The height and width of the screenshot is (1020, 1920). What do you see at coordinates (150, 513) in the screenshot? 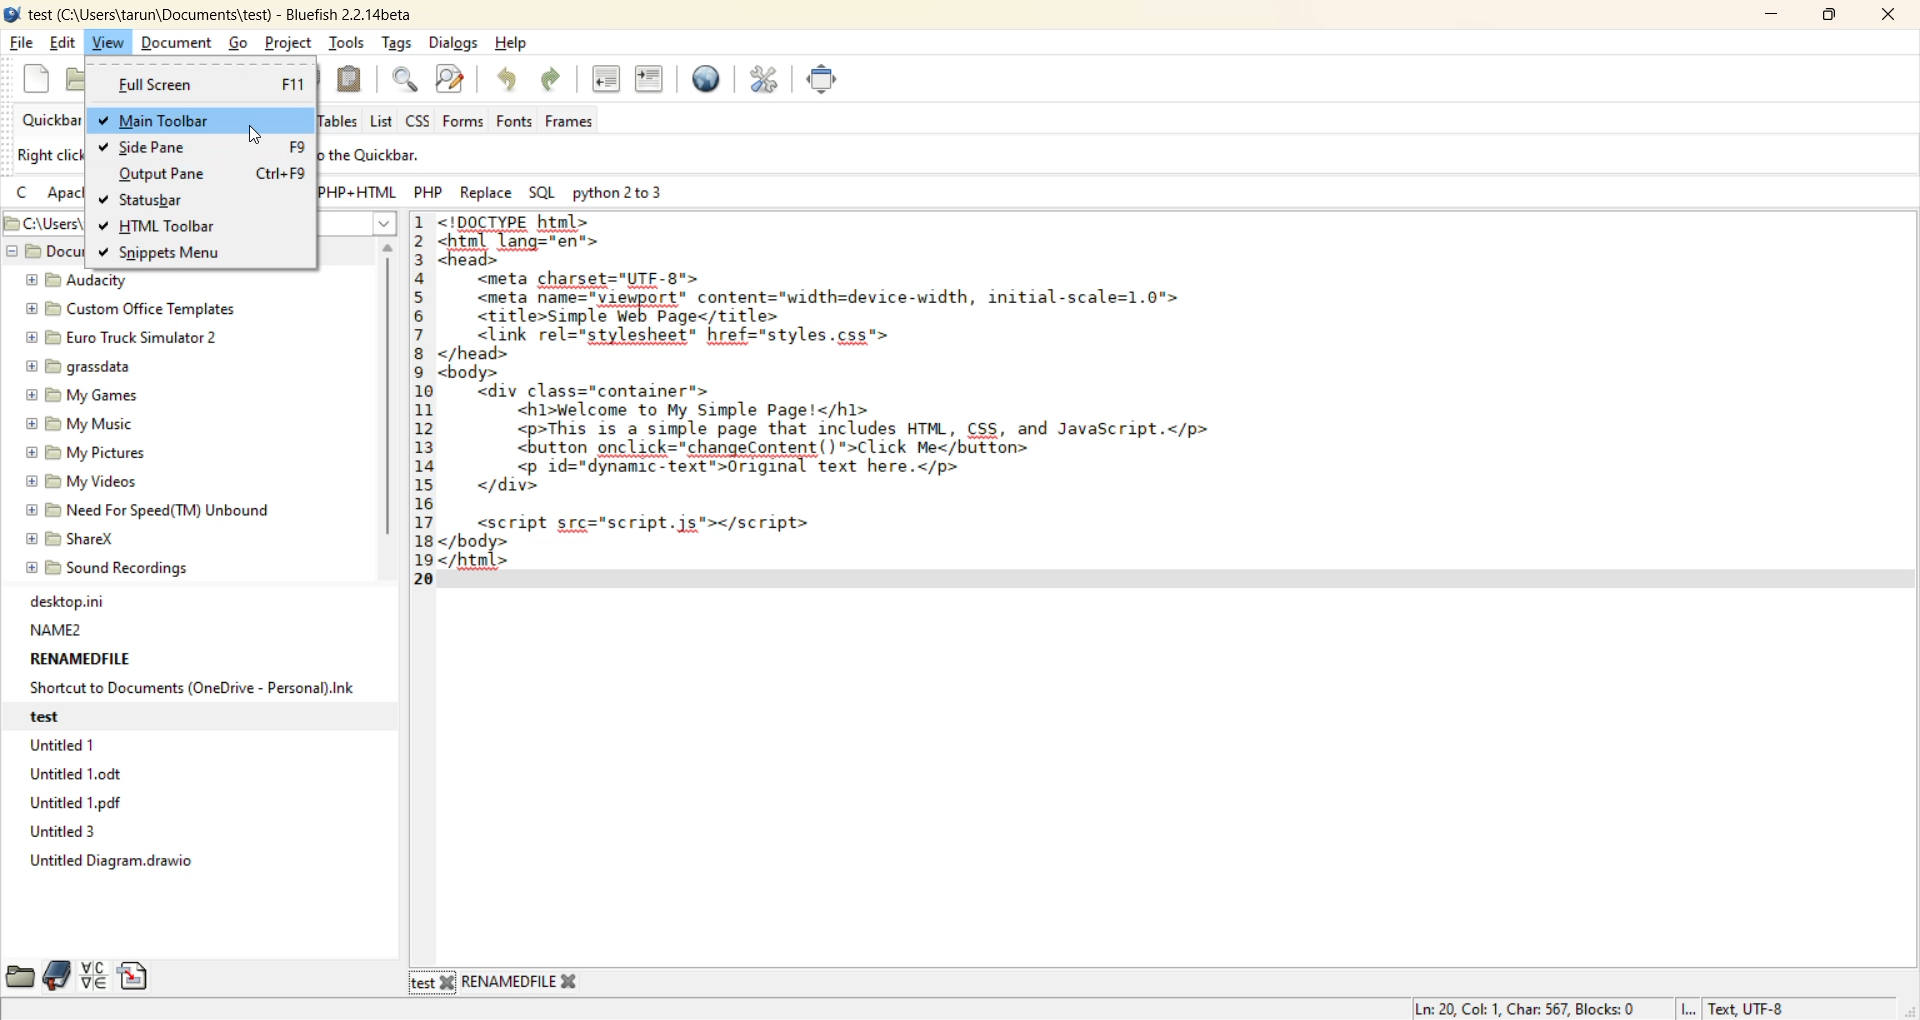
I see `# [9 Need For Speed(TM) Unbound` at bounding box center [150, 513].